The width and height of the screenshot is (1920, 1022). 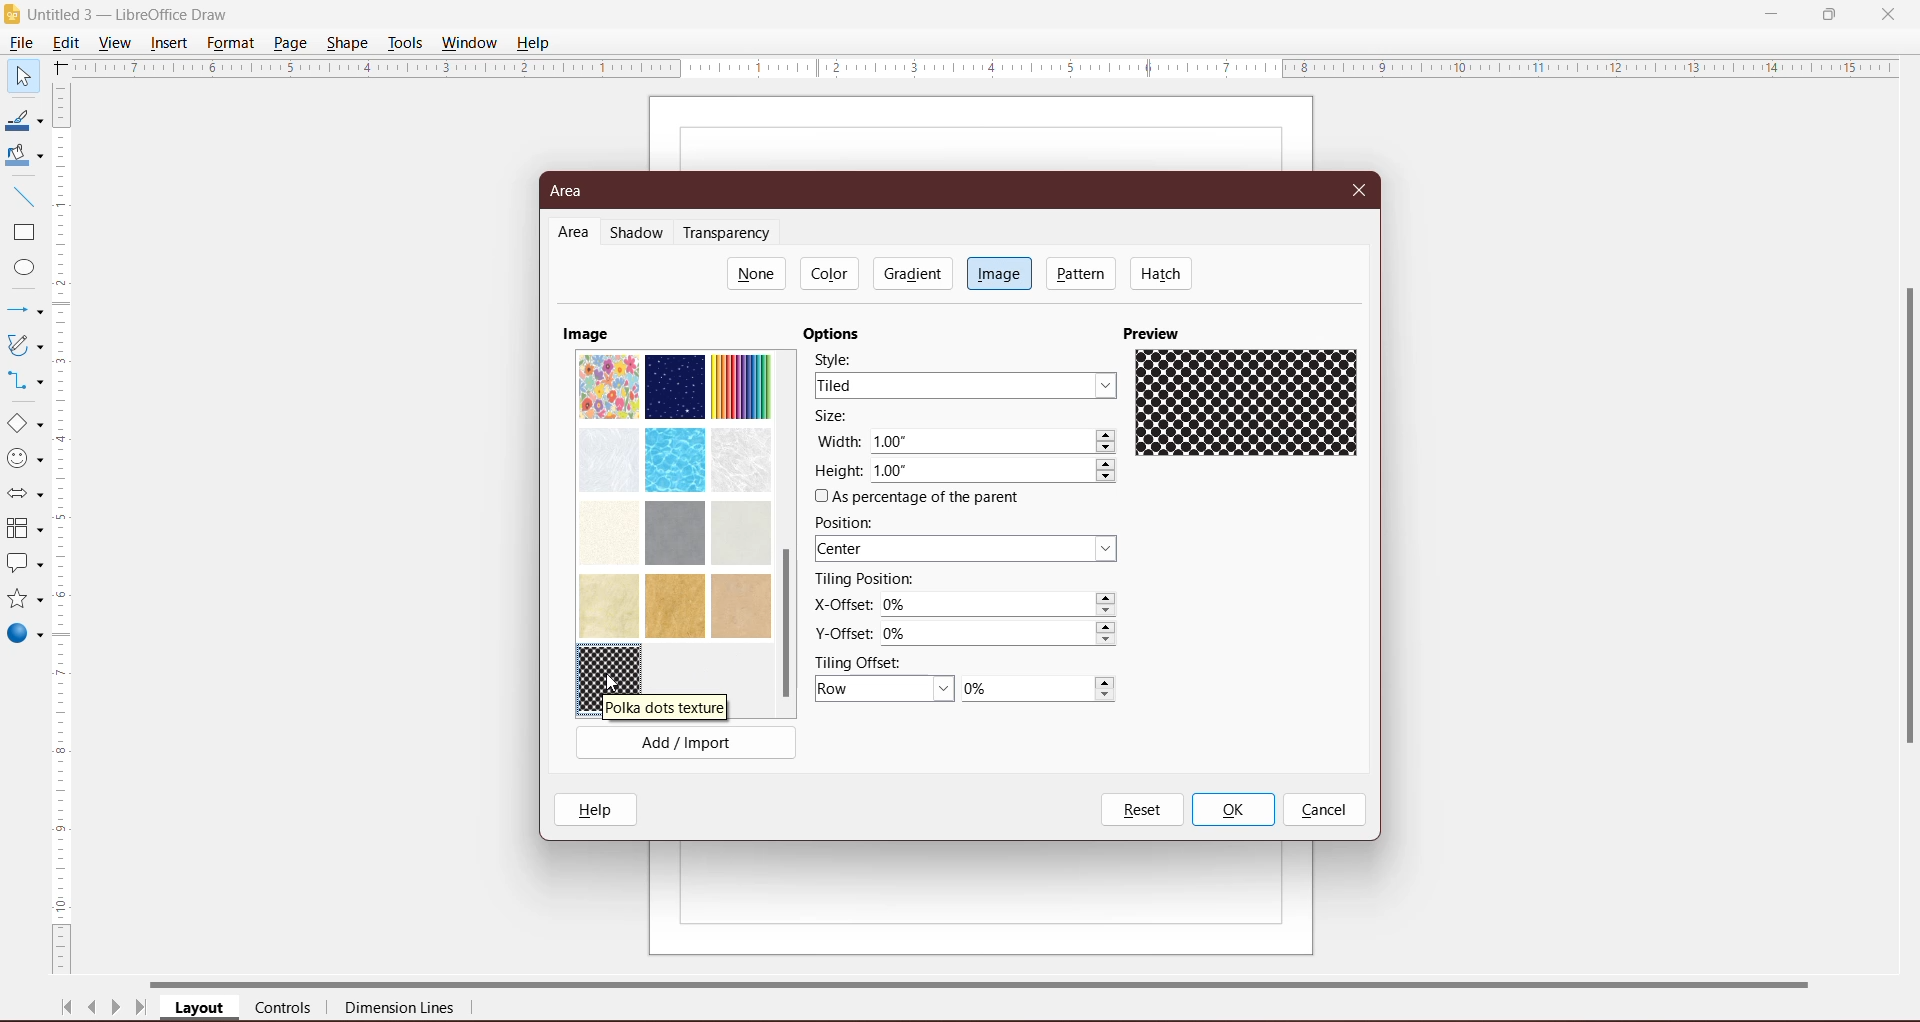 I want to click on Help, so click(x=536, y=42).